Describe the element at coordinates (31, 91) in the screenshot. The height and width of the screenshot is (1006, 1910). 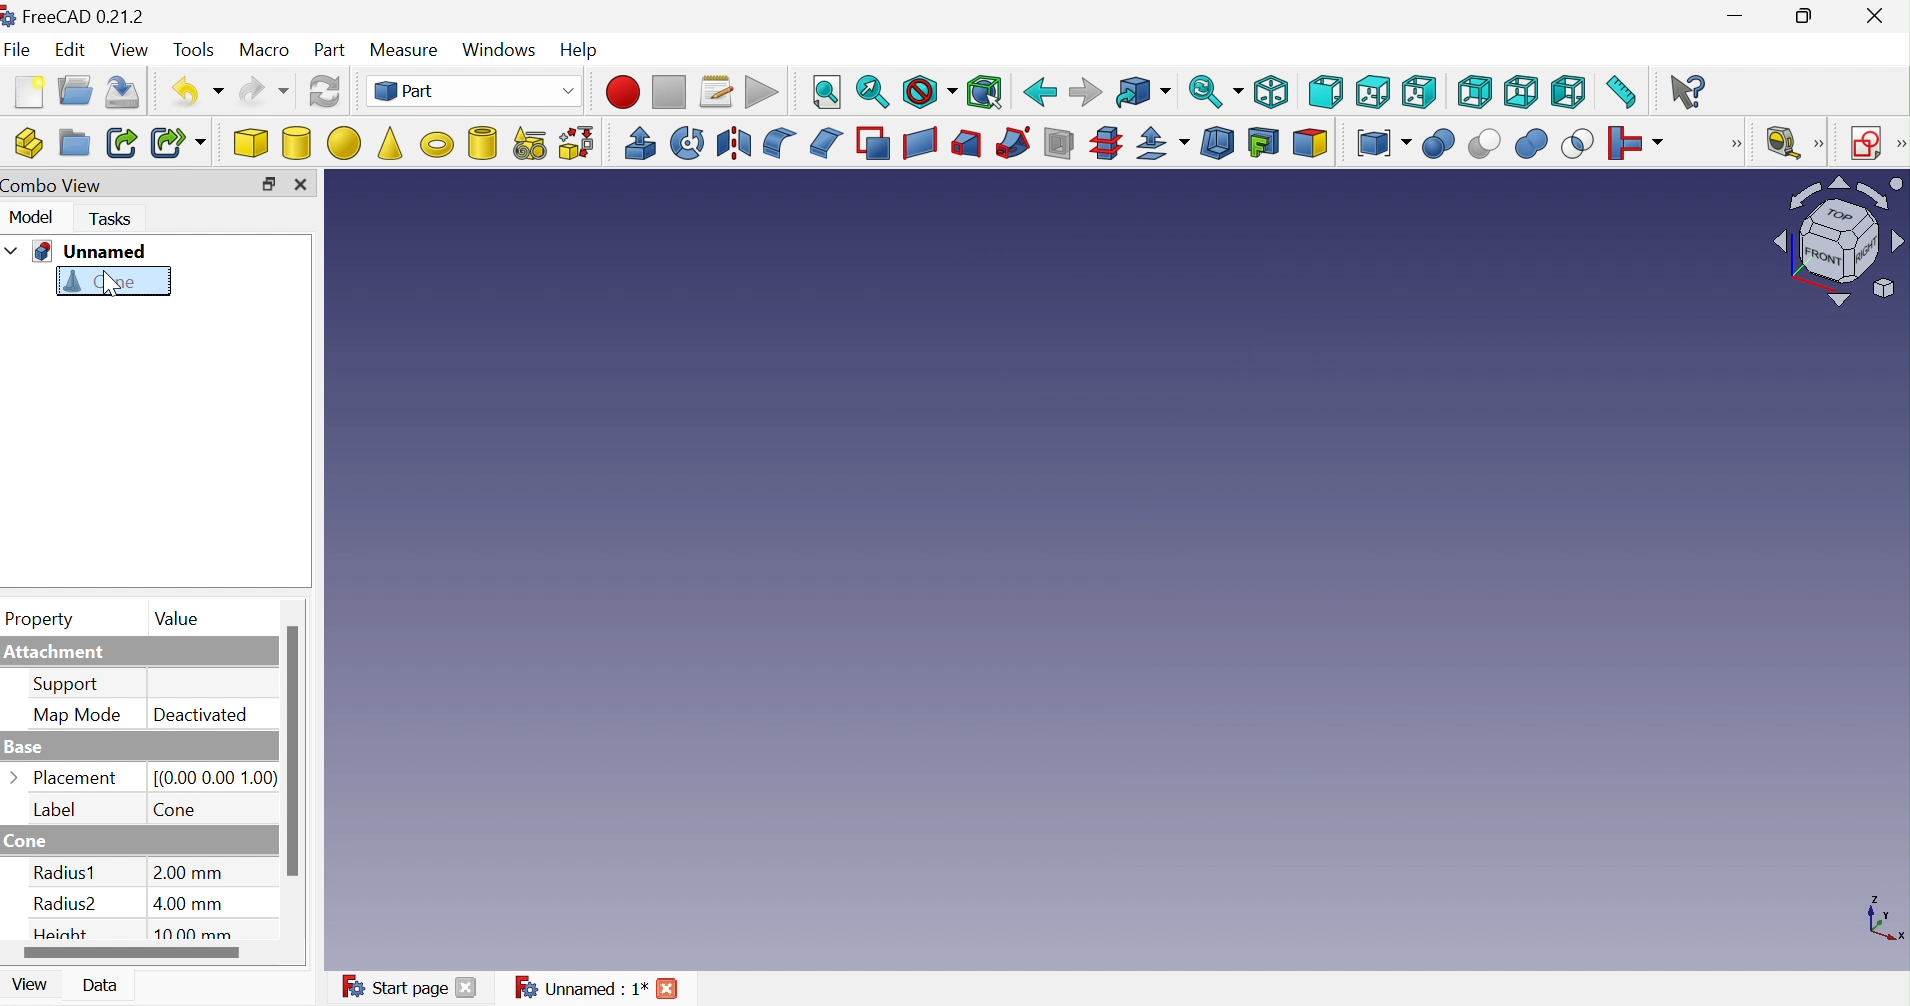
I see `New` at that location.